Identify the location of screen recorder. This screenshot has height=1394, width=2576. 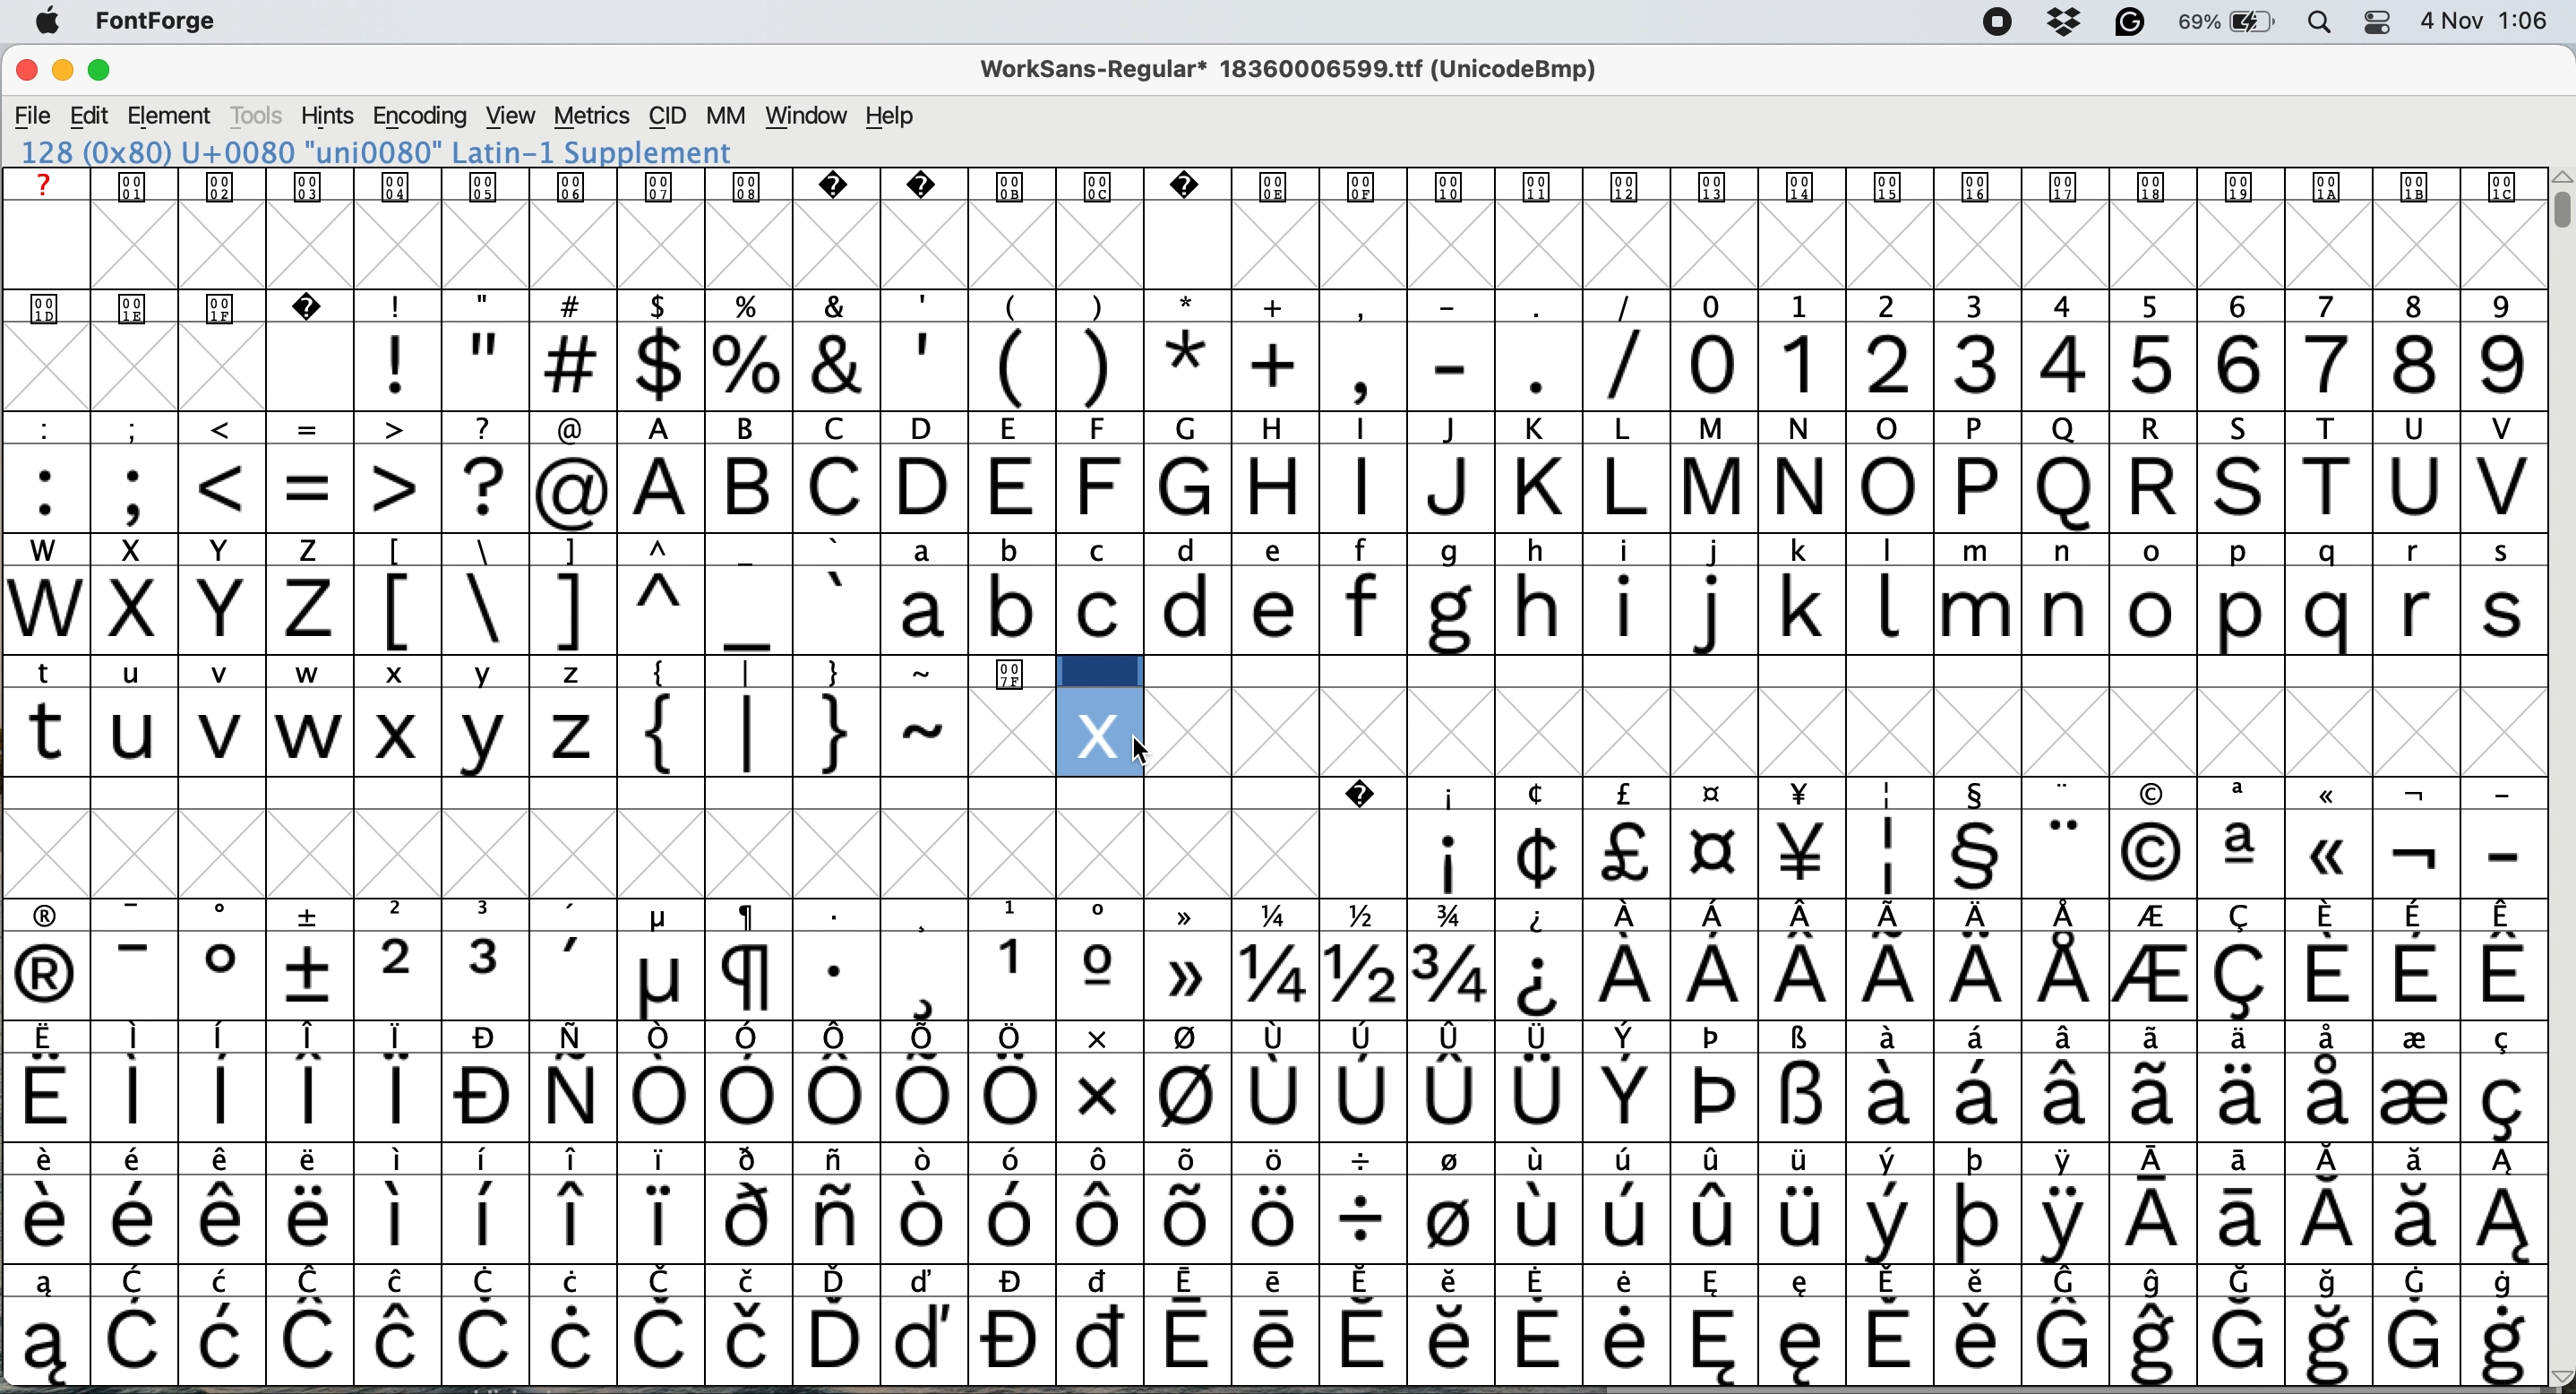
(1990, 23).